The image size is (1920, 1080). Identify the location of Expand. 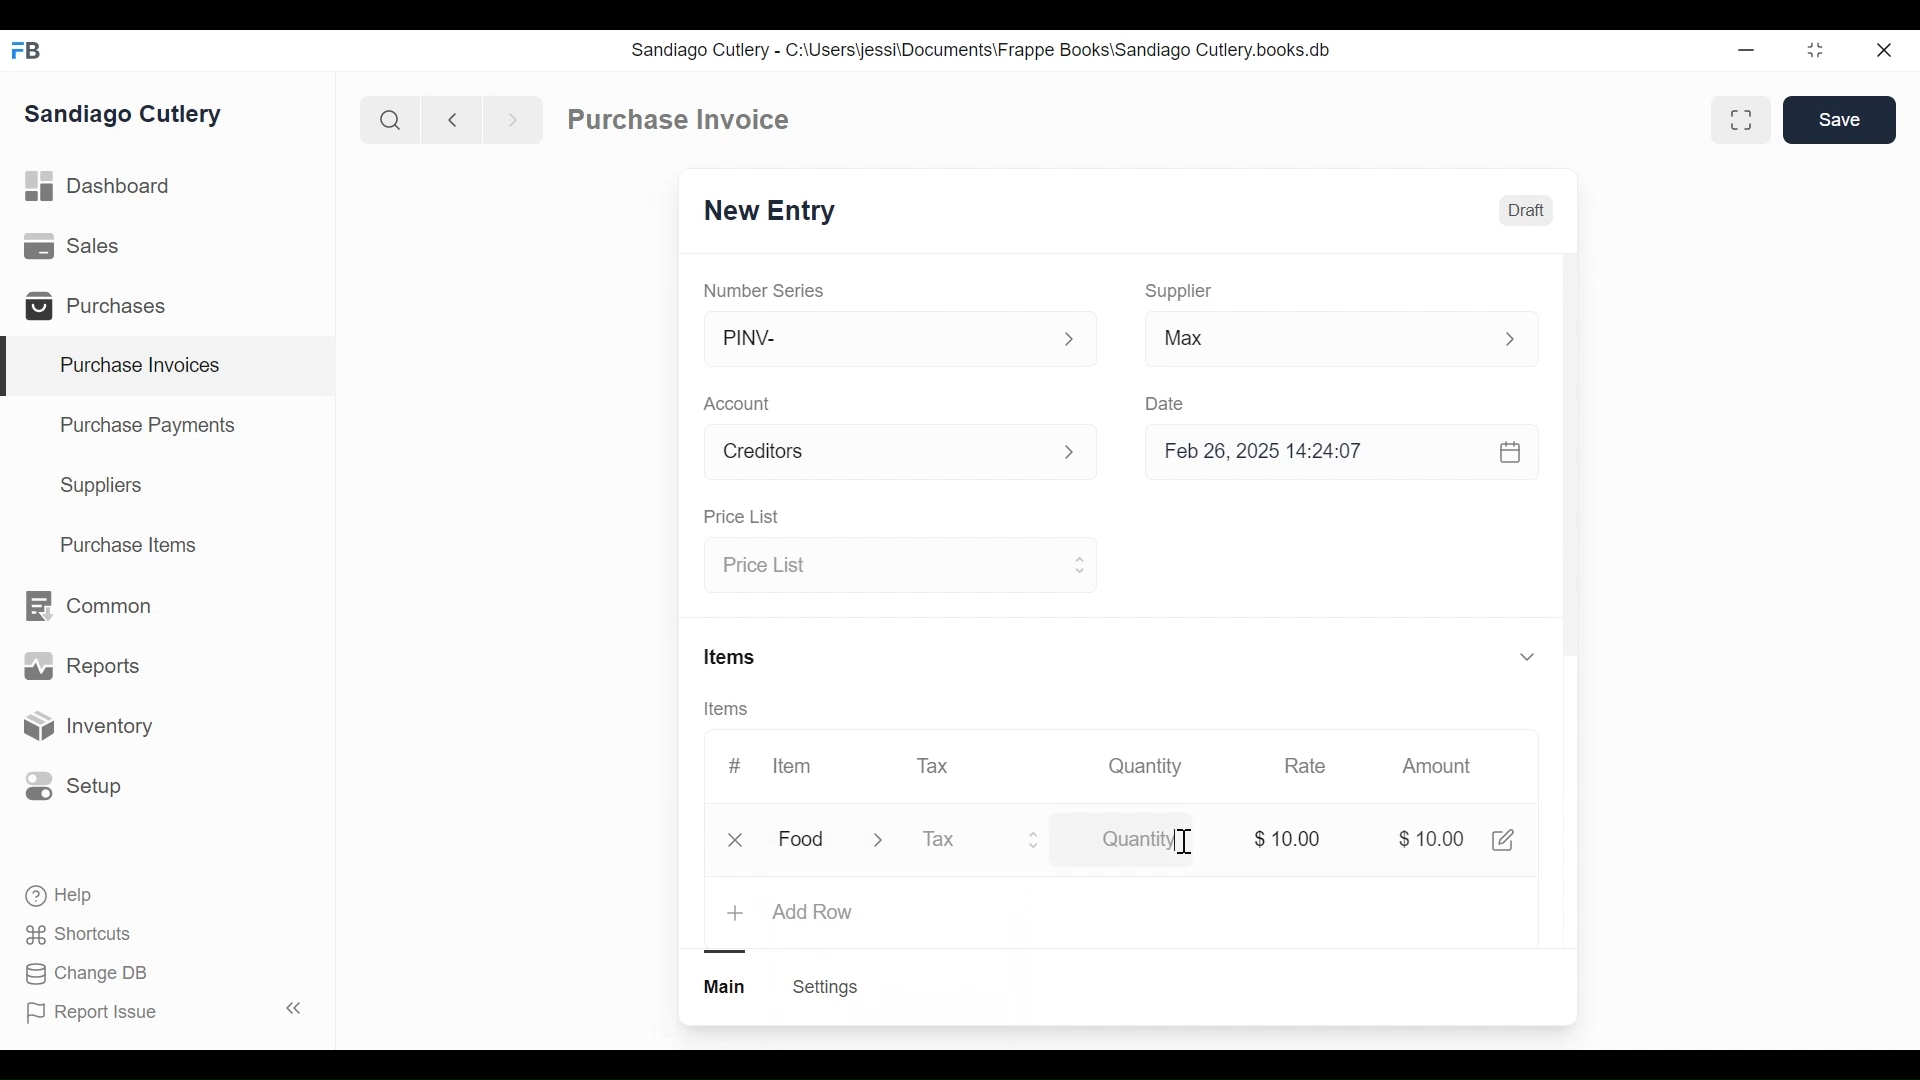
(1035, 839).